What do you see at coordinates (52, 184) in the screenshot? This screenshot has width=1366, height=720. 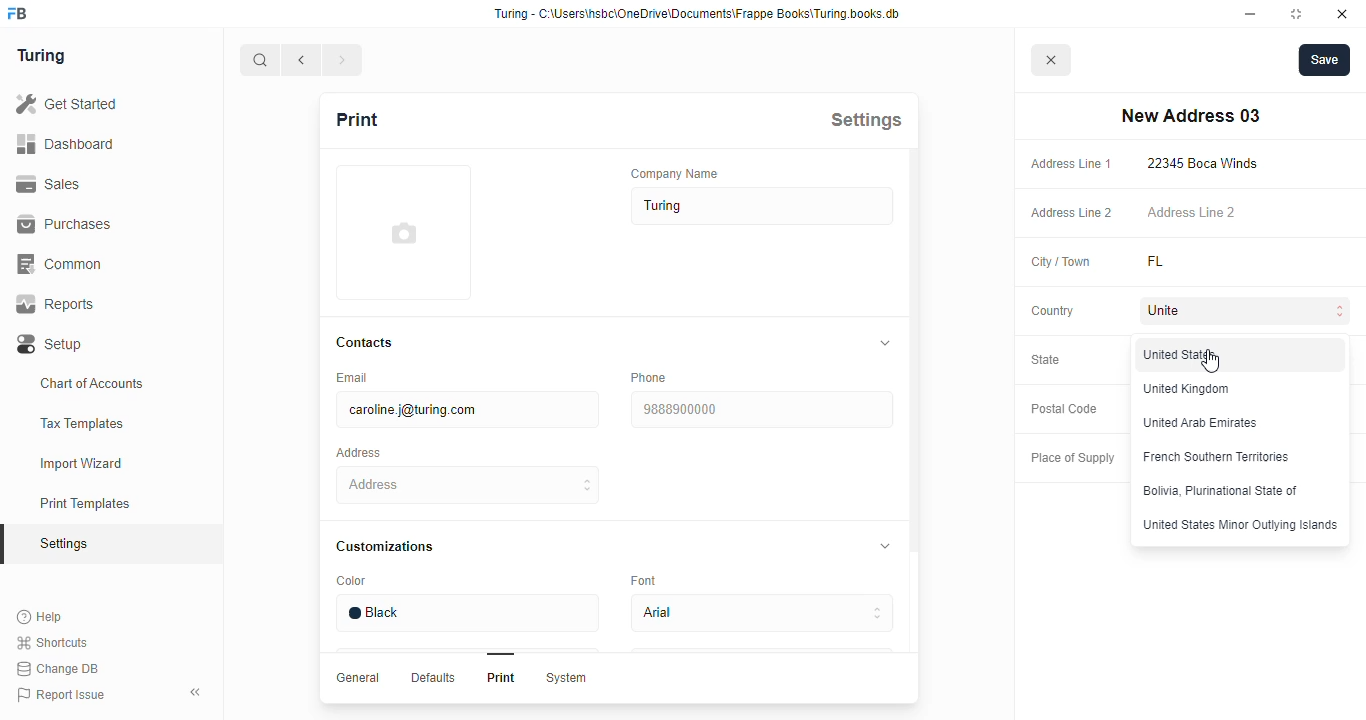 I see `sales` at bounding box center [52, 184].